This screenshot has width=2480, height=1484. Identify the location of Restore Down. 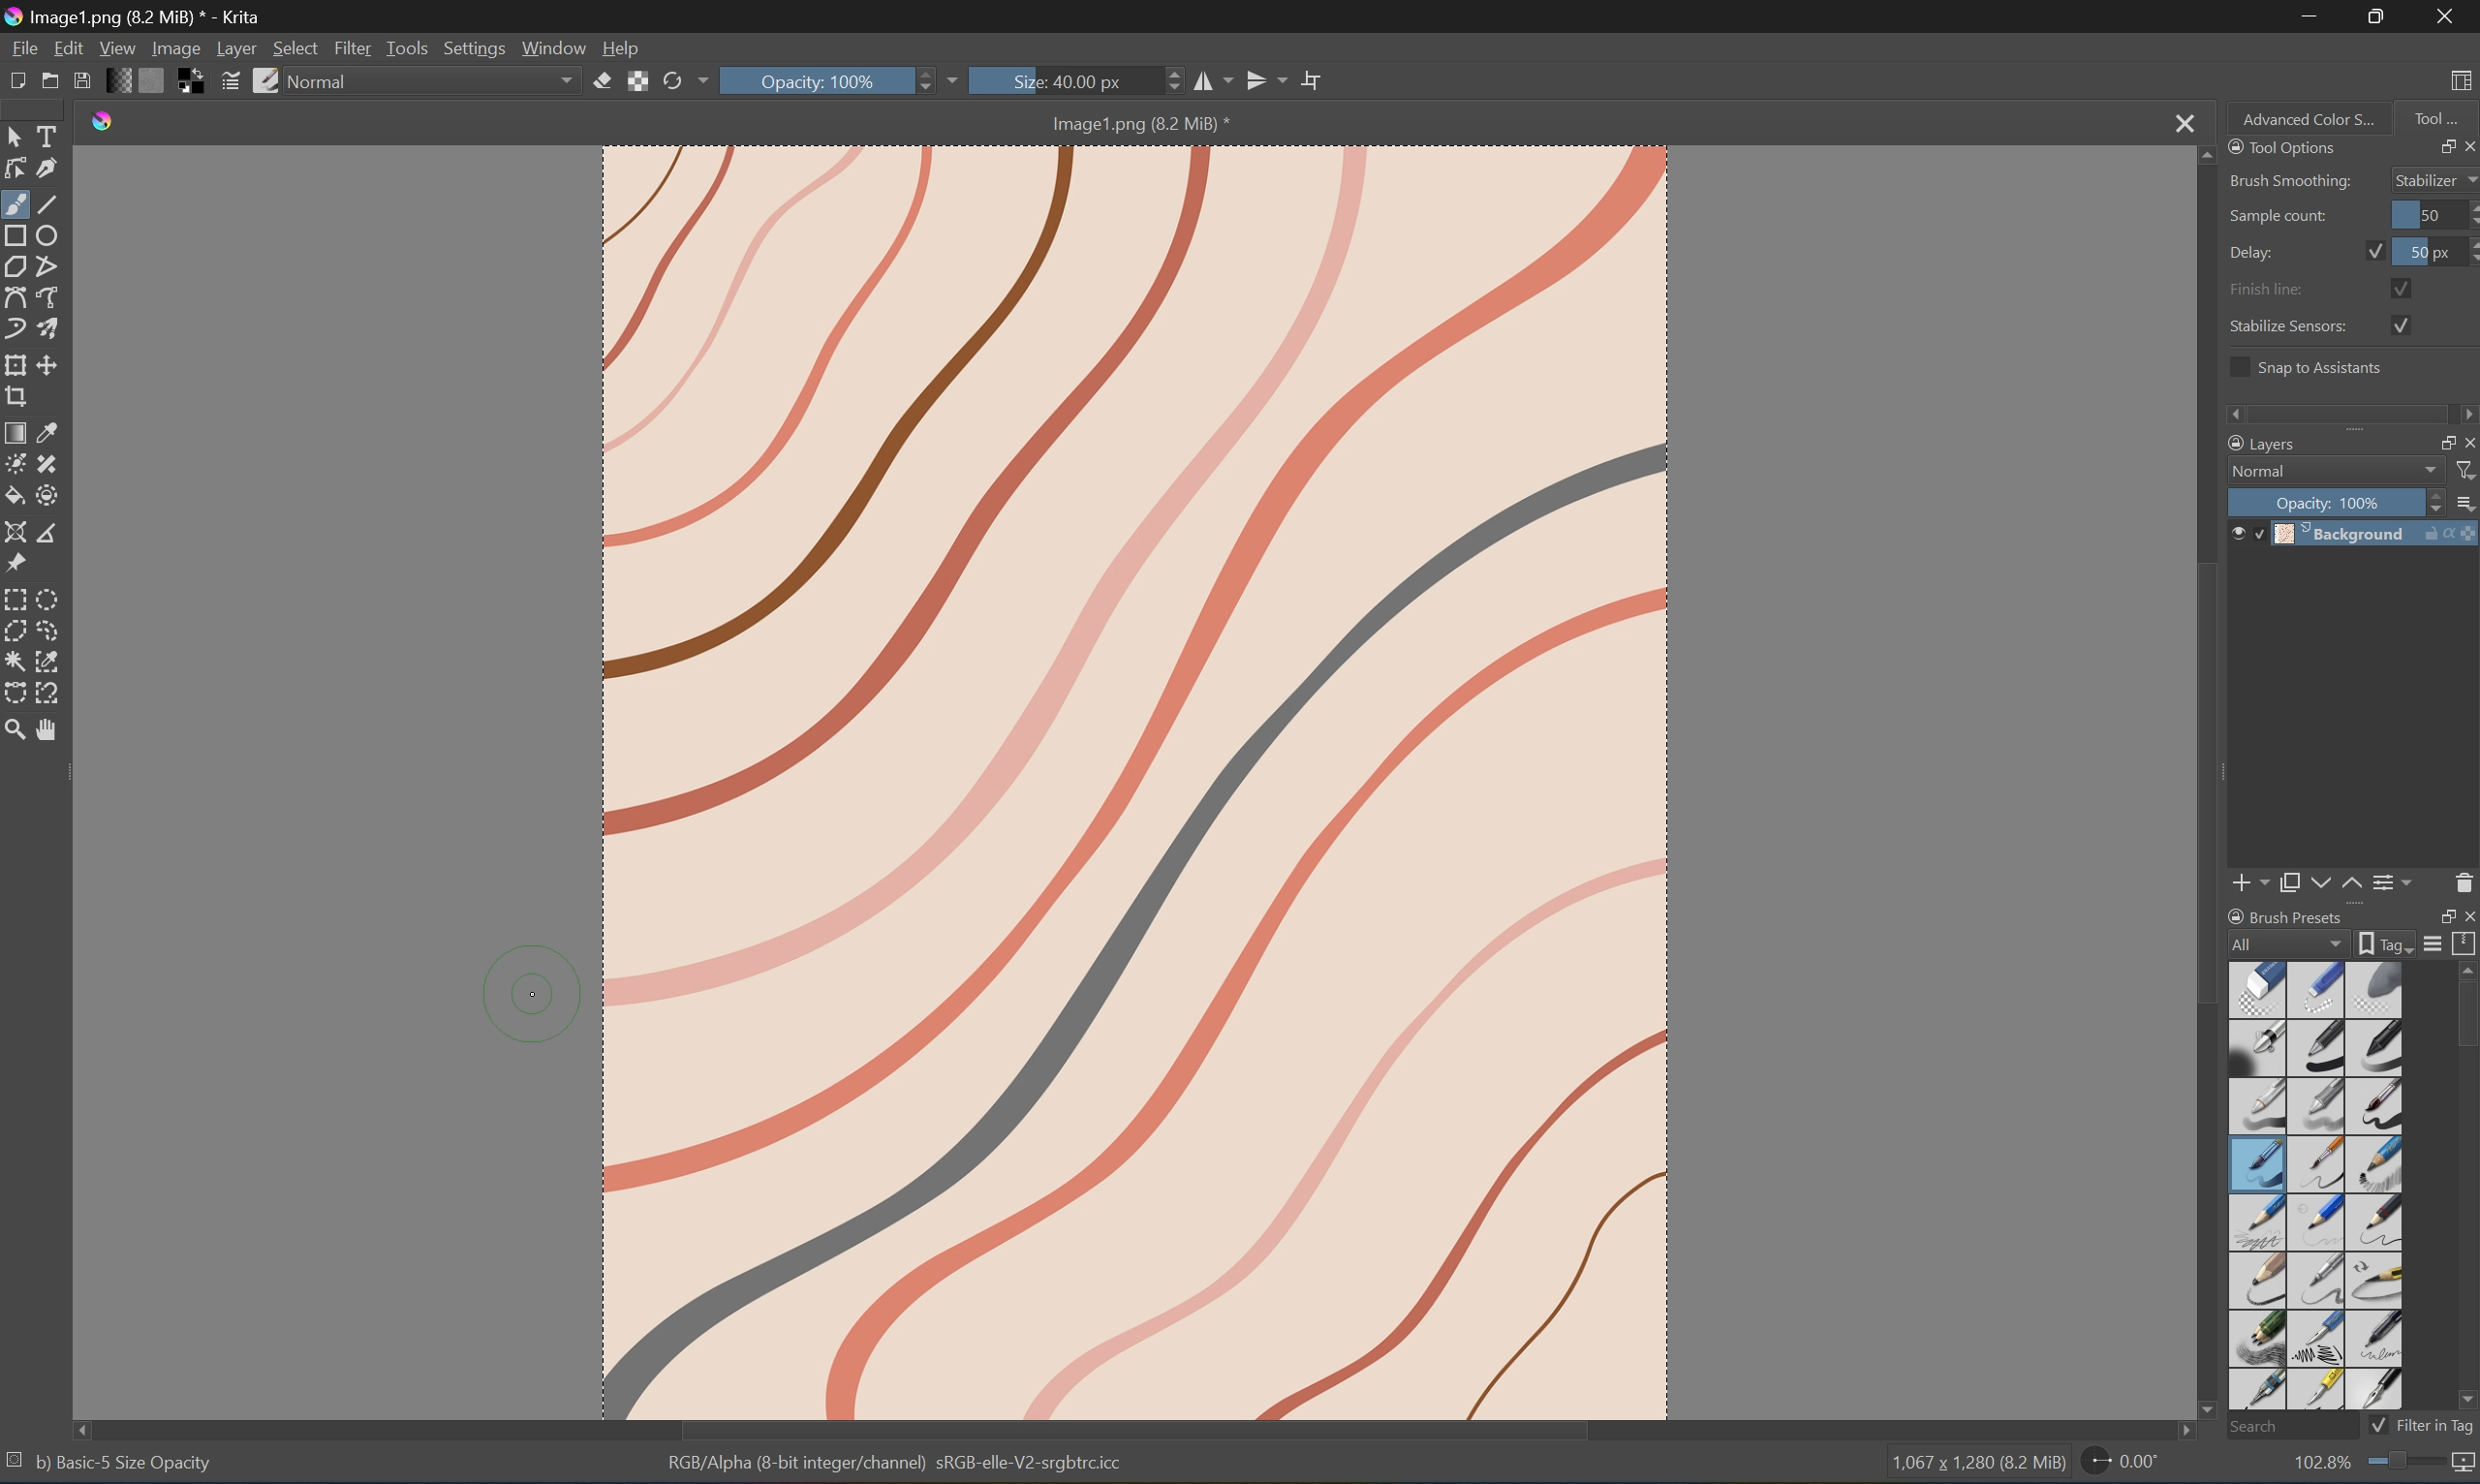
(2435, 146).